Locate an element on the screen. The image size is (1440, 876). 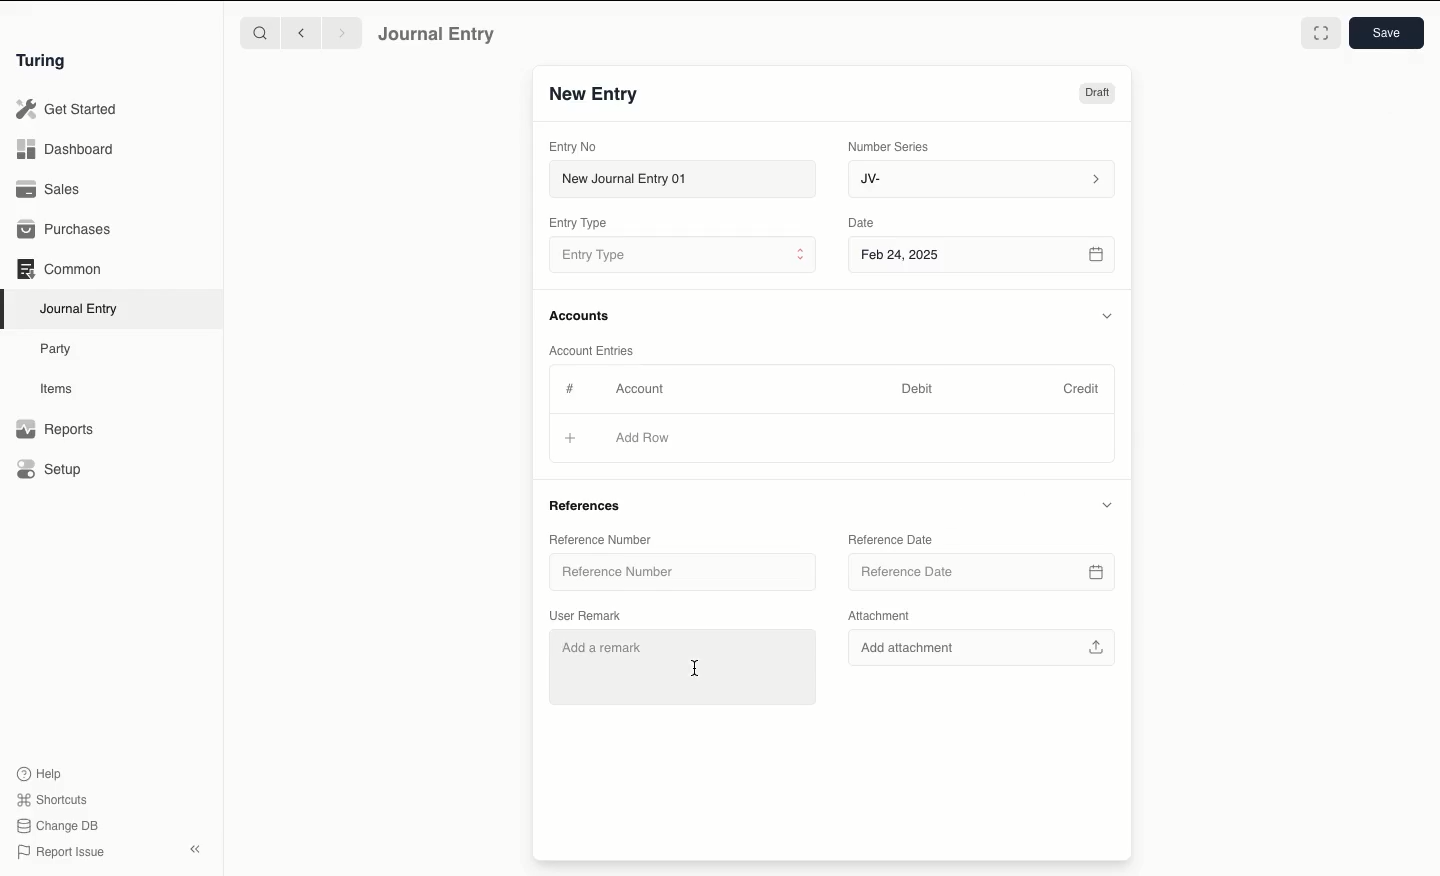
Feb 24, 2025 is located at coordinates (984, 257).